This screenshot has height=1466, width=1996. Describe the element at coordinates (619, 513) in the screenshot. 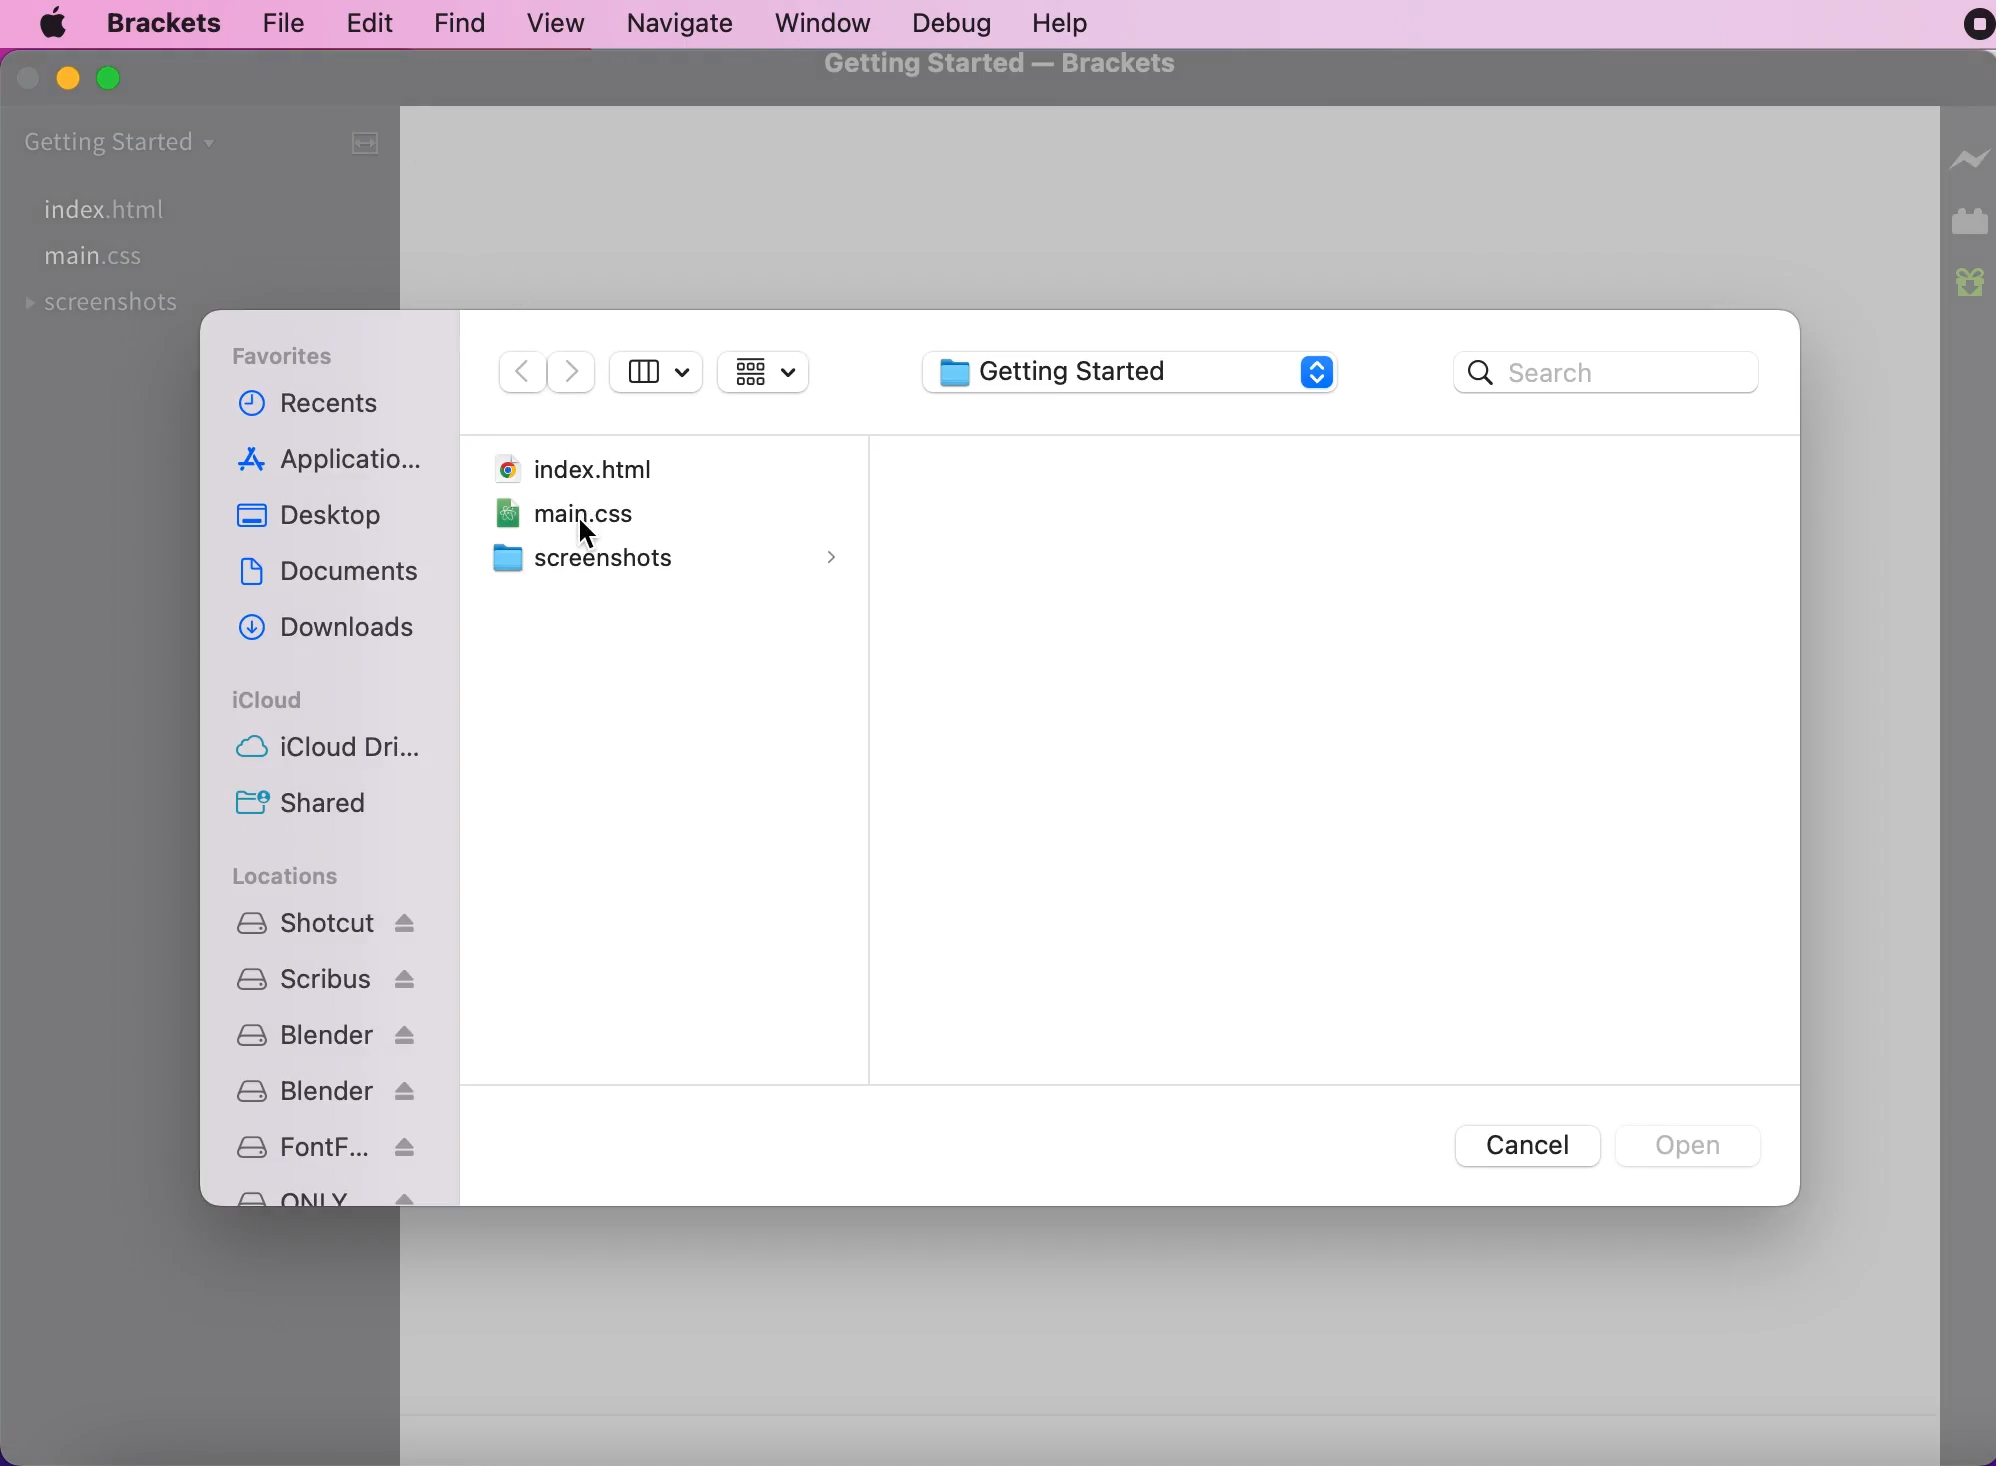

I see `main.css` at that location.